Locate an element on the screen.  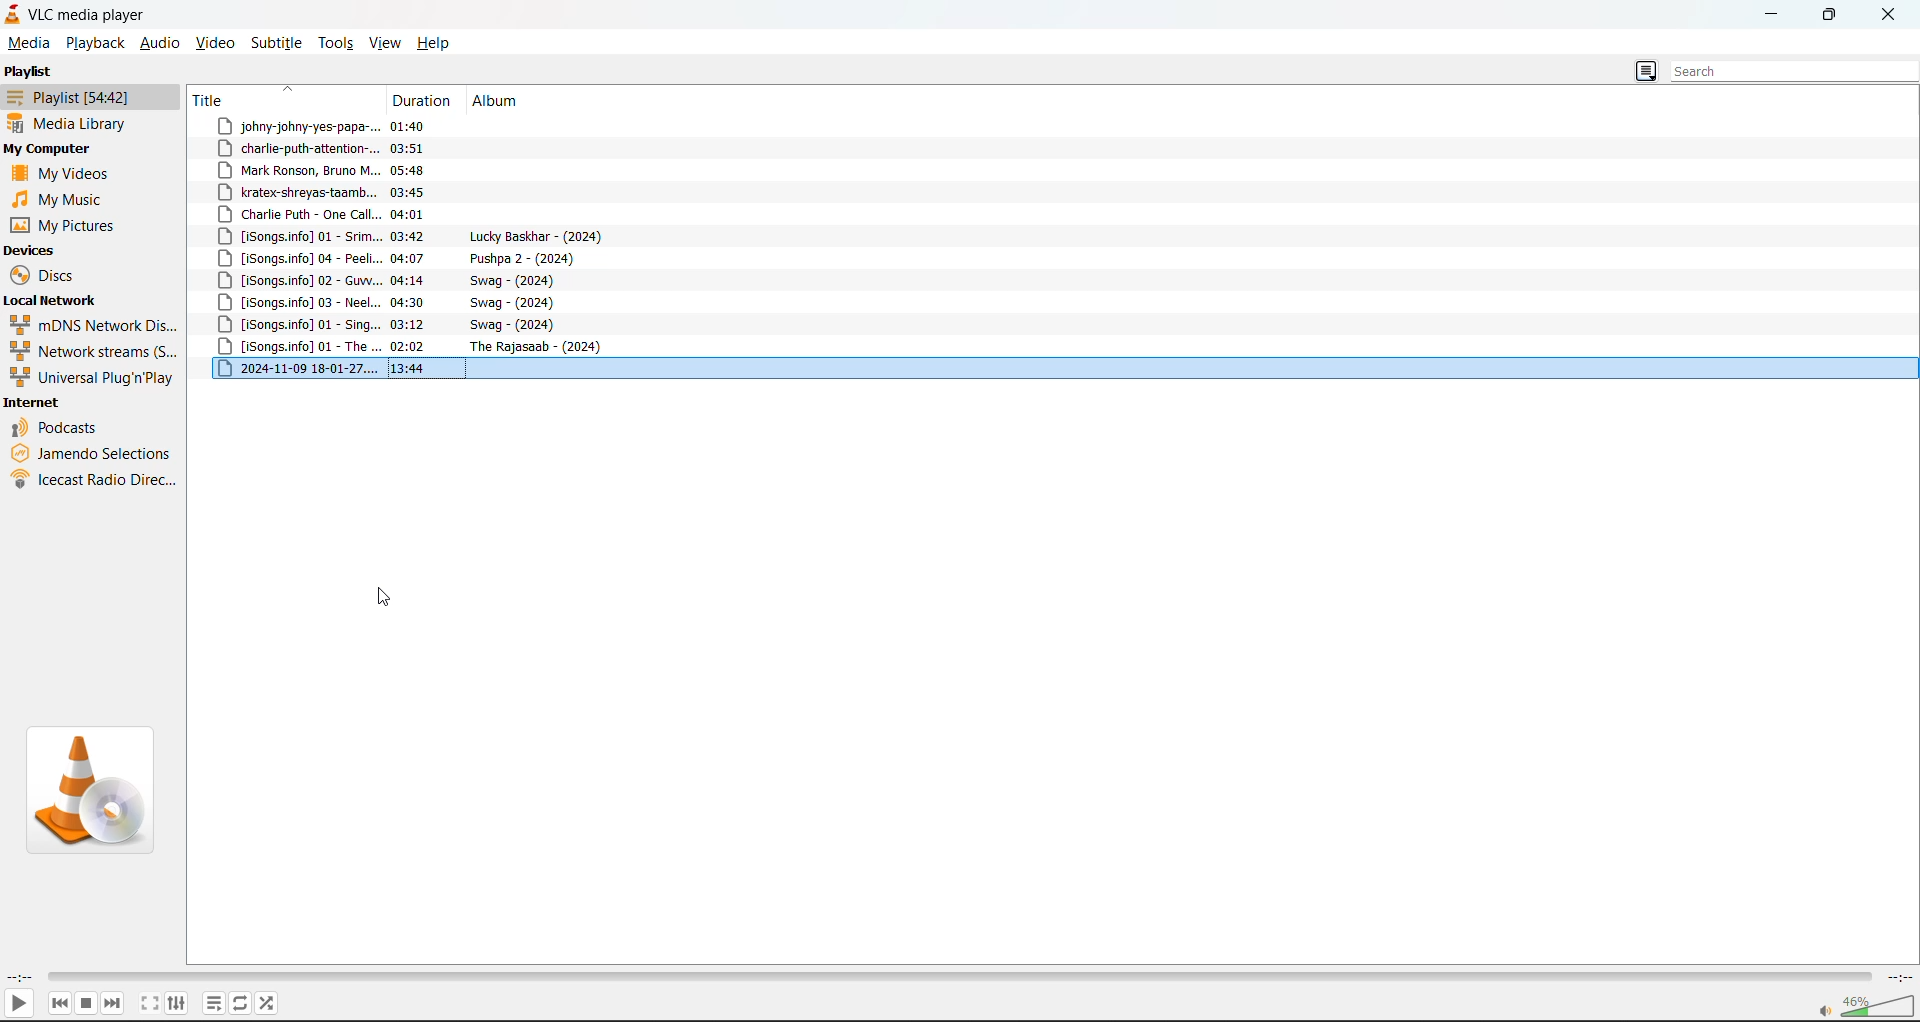
close is located at coordinates (1892, 14).